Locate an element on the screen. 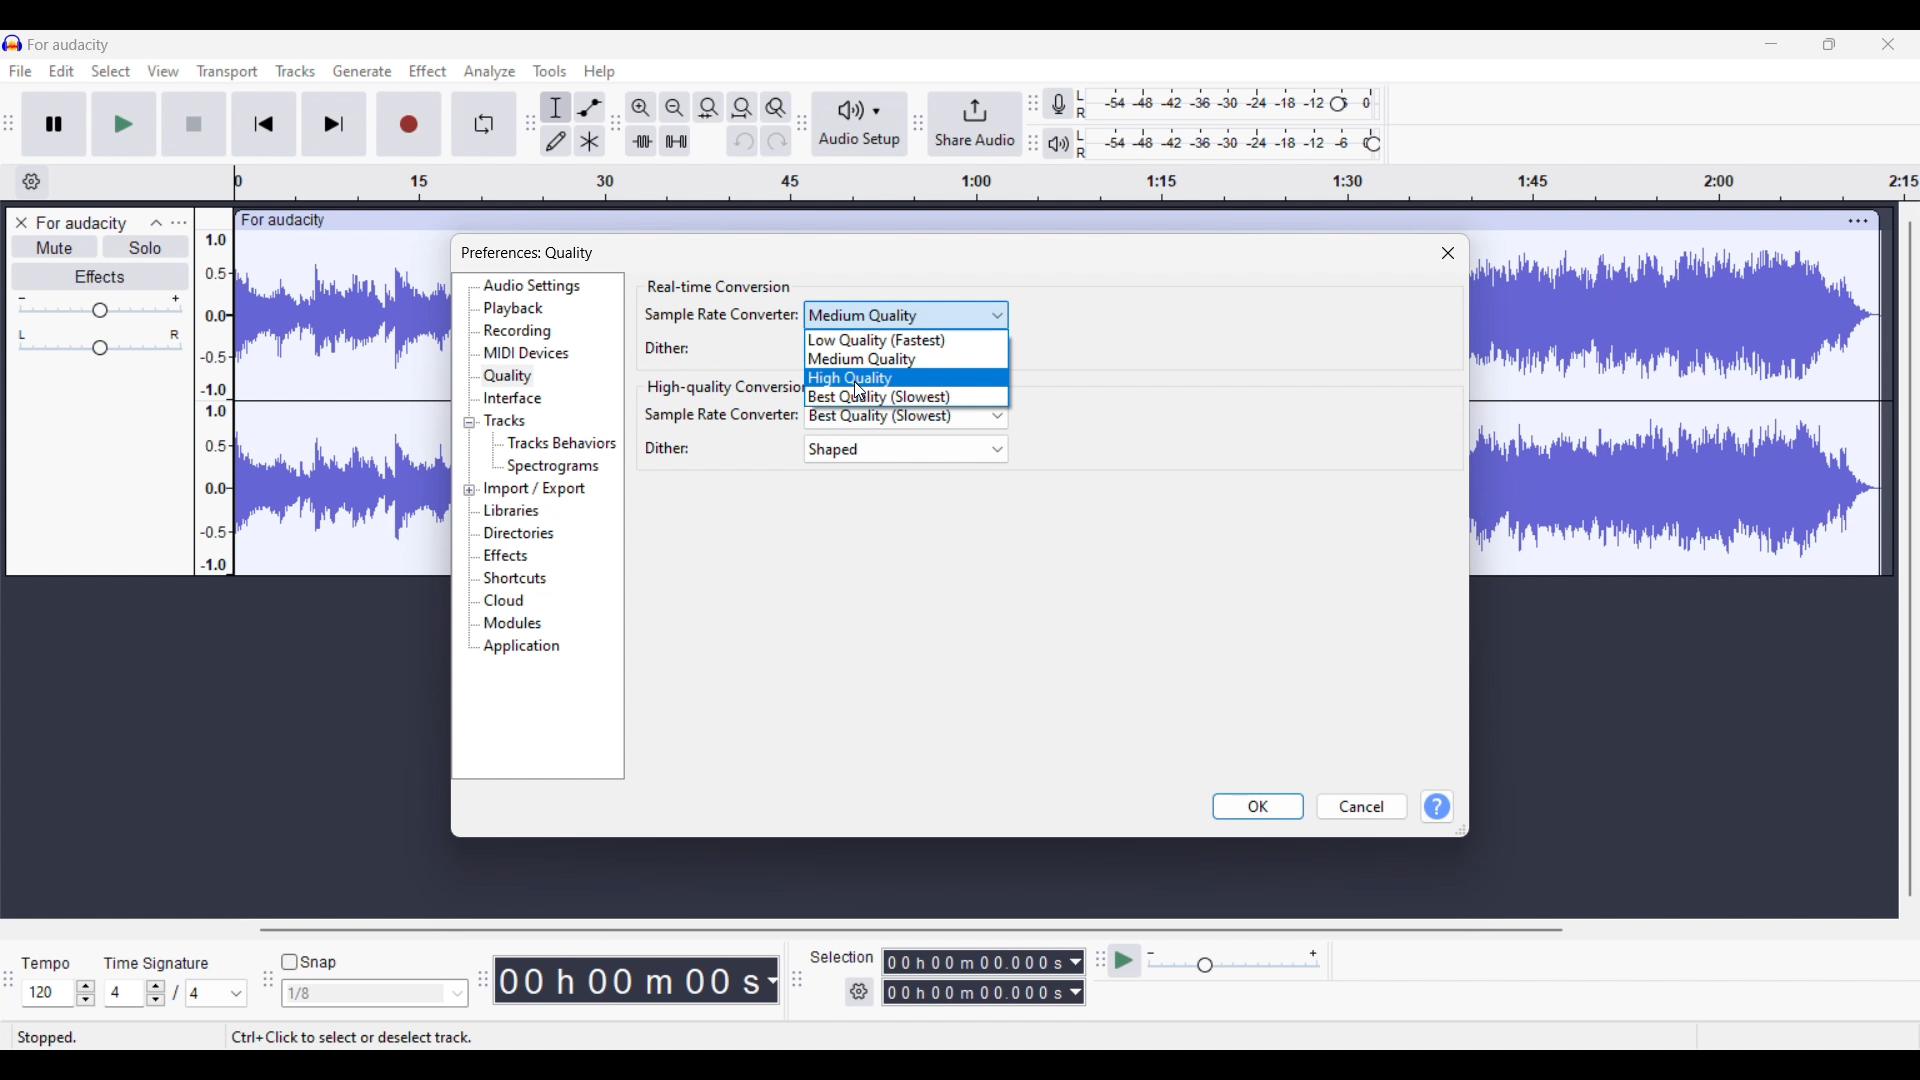 This screenshot has width=1920, height=1080. Header to change volume is located at coordinates (100, 310).